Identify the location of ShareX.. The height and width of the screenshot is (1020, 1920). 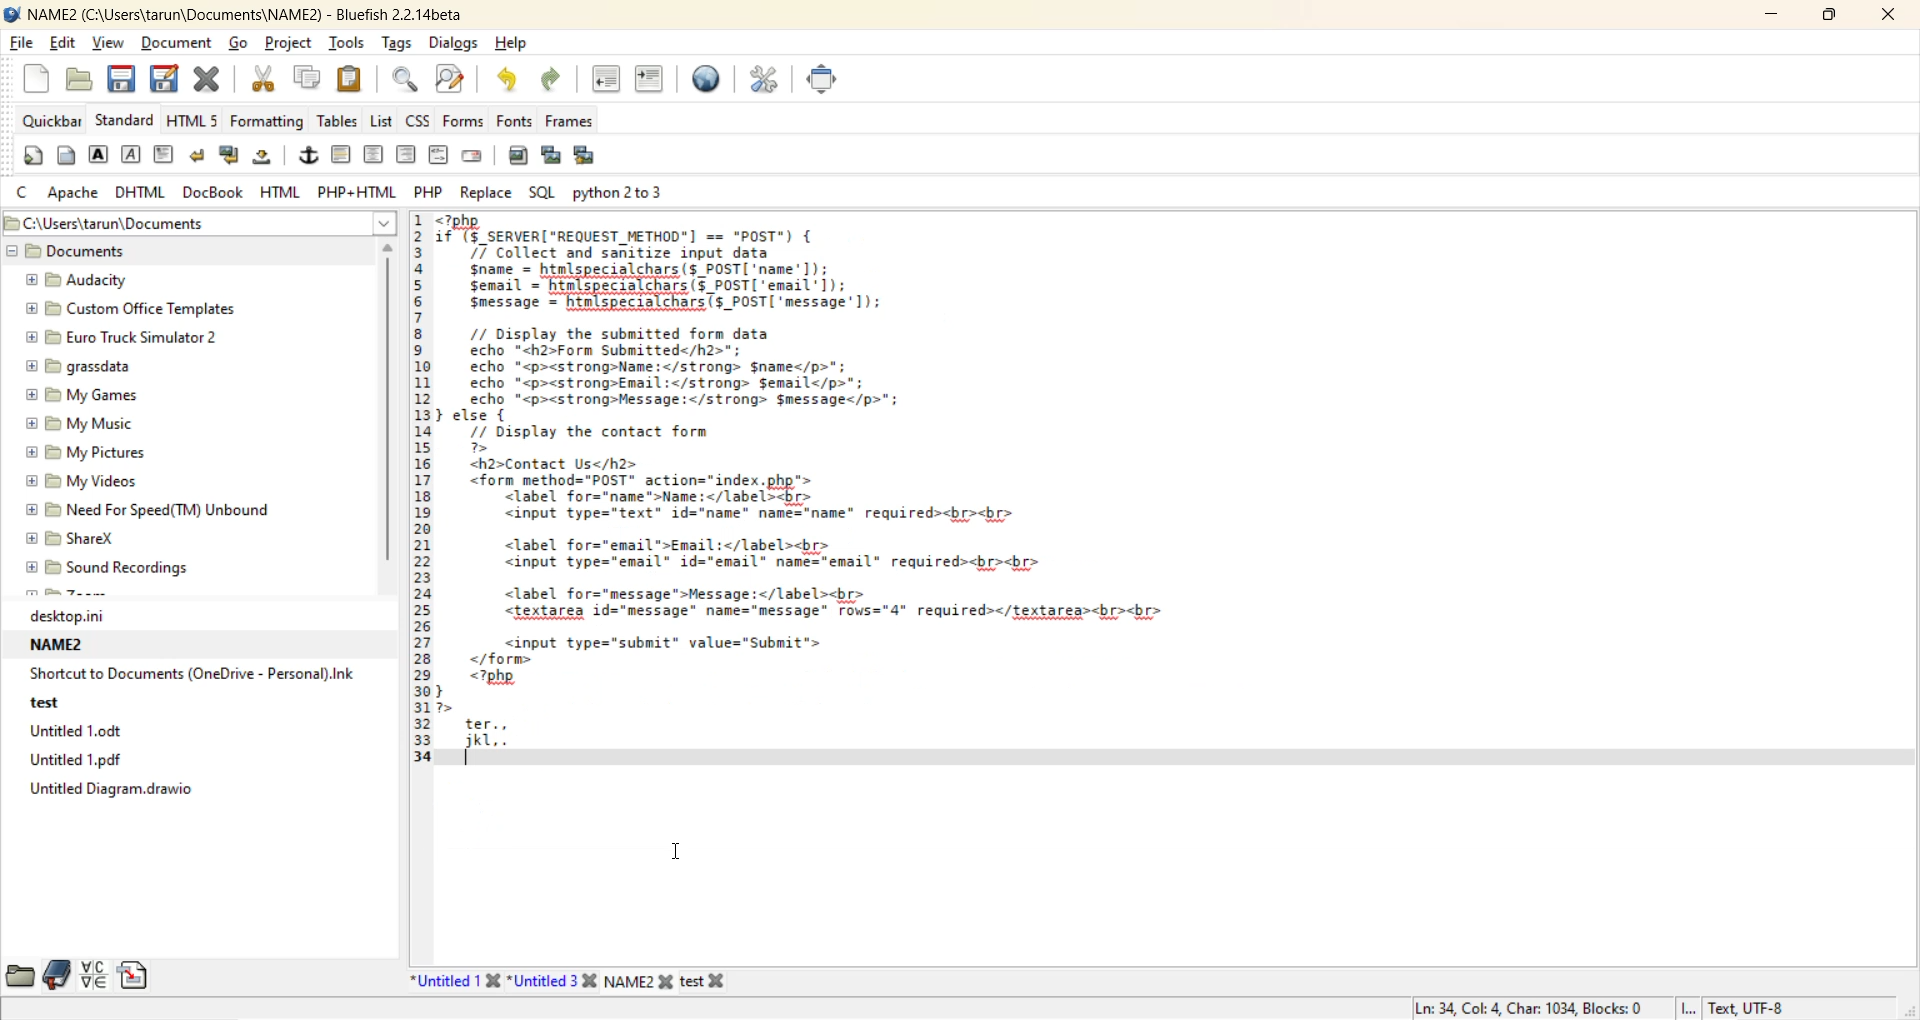
(77, 539).